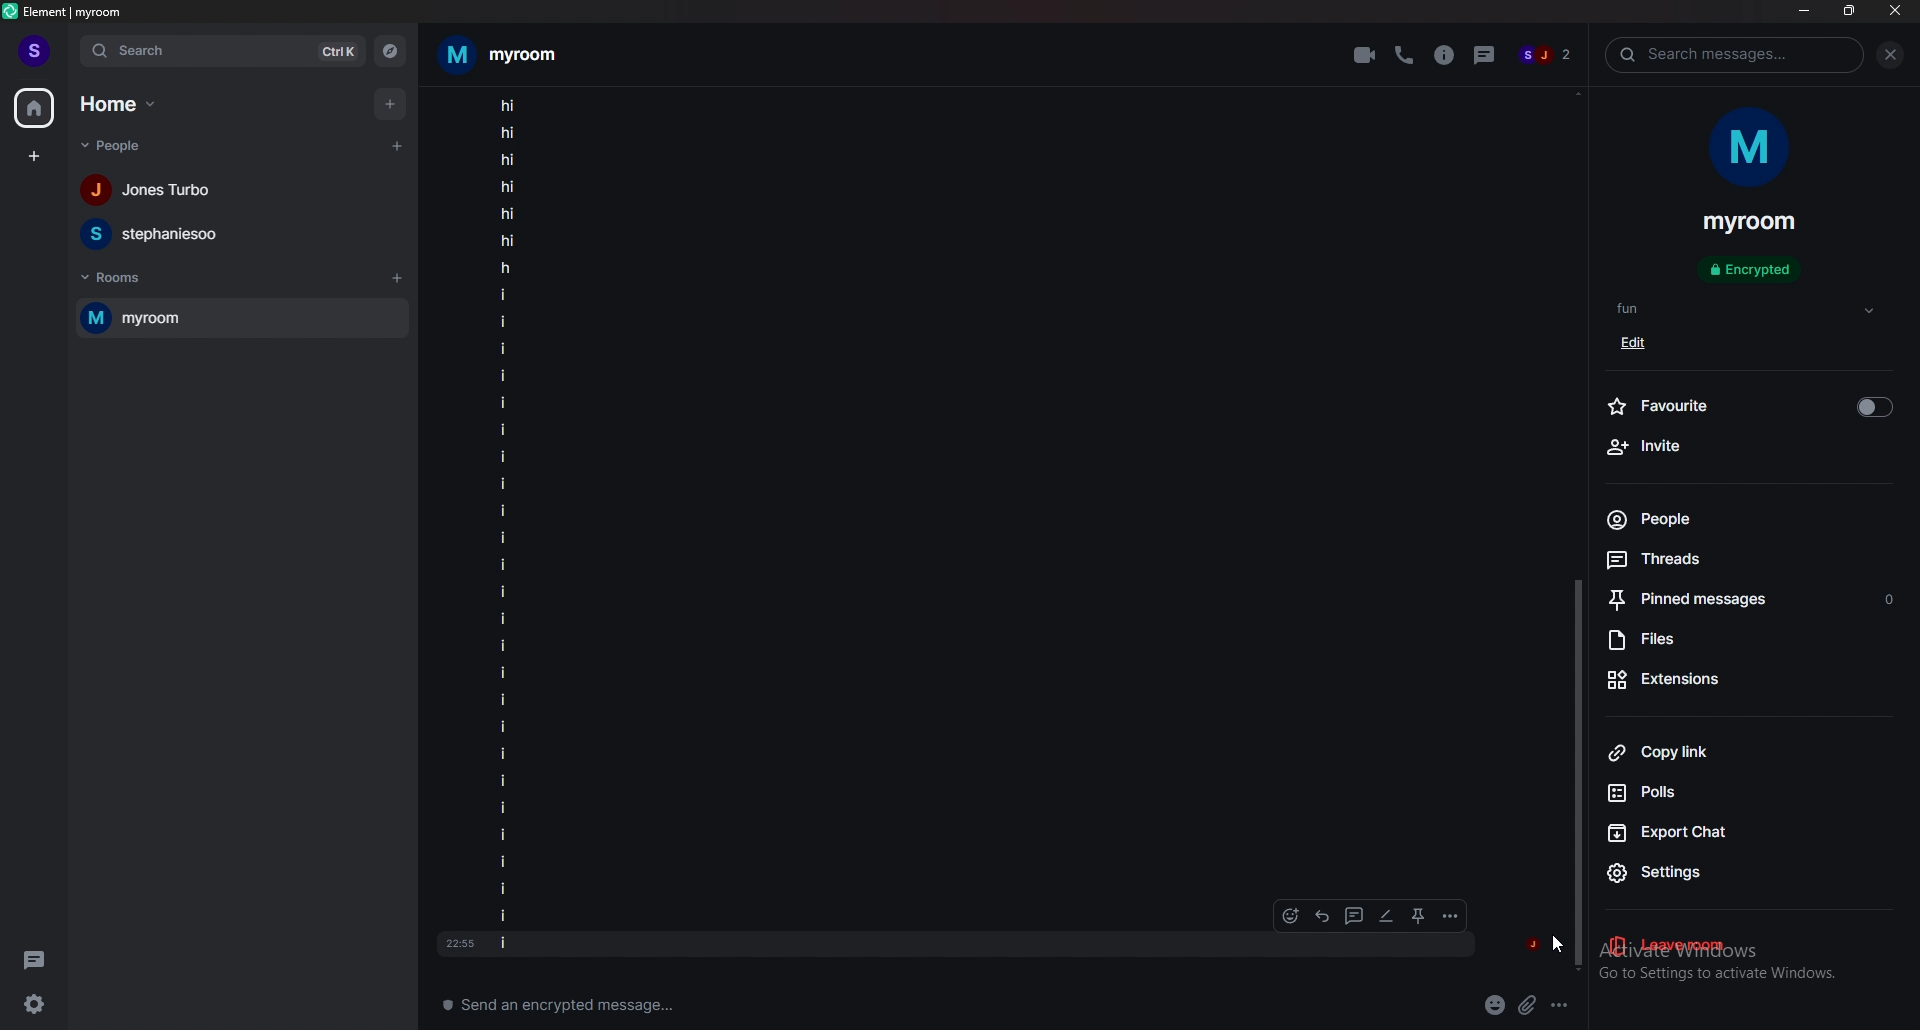 Image resolution: width=1920 pixels, height=1030 pixels. I want to click on cursor, so click(1557, 940).